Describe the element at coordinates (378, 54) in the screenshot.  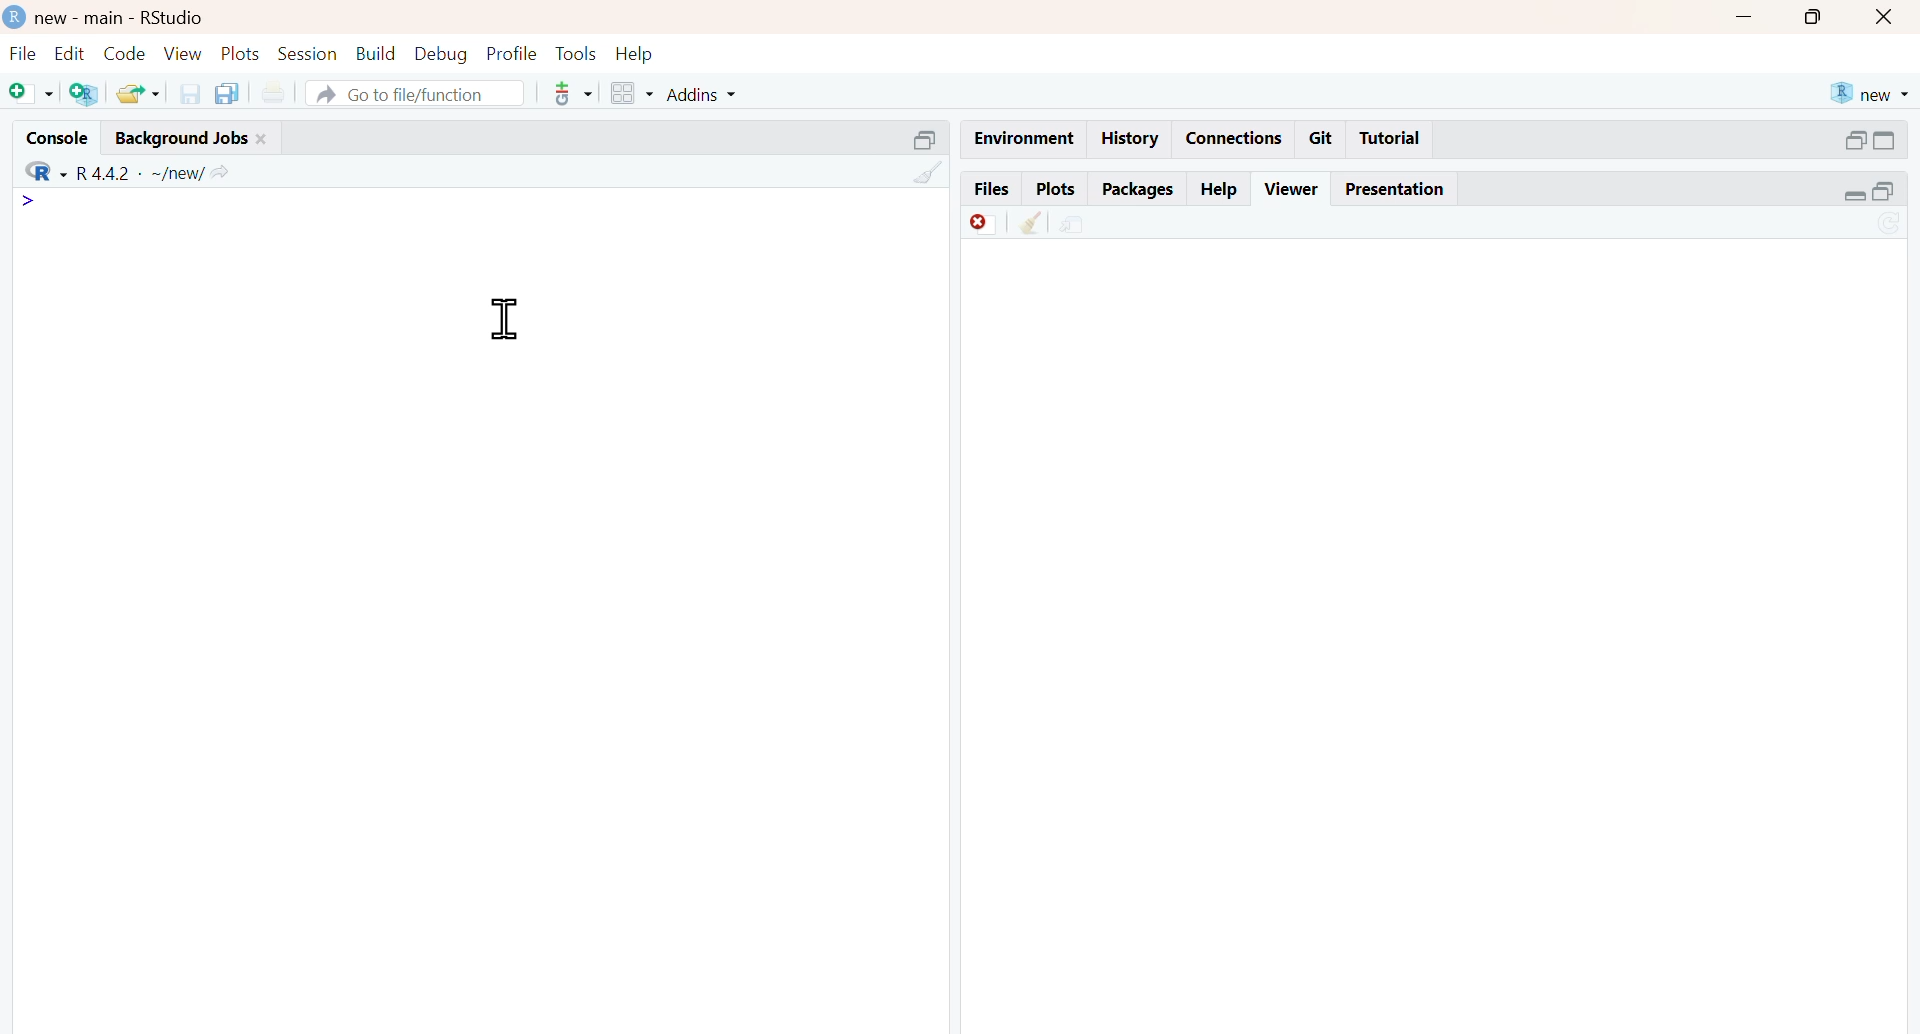
I see `build` at that location.